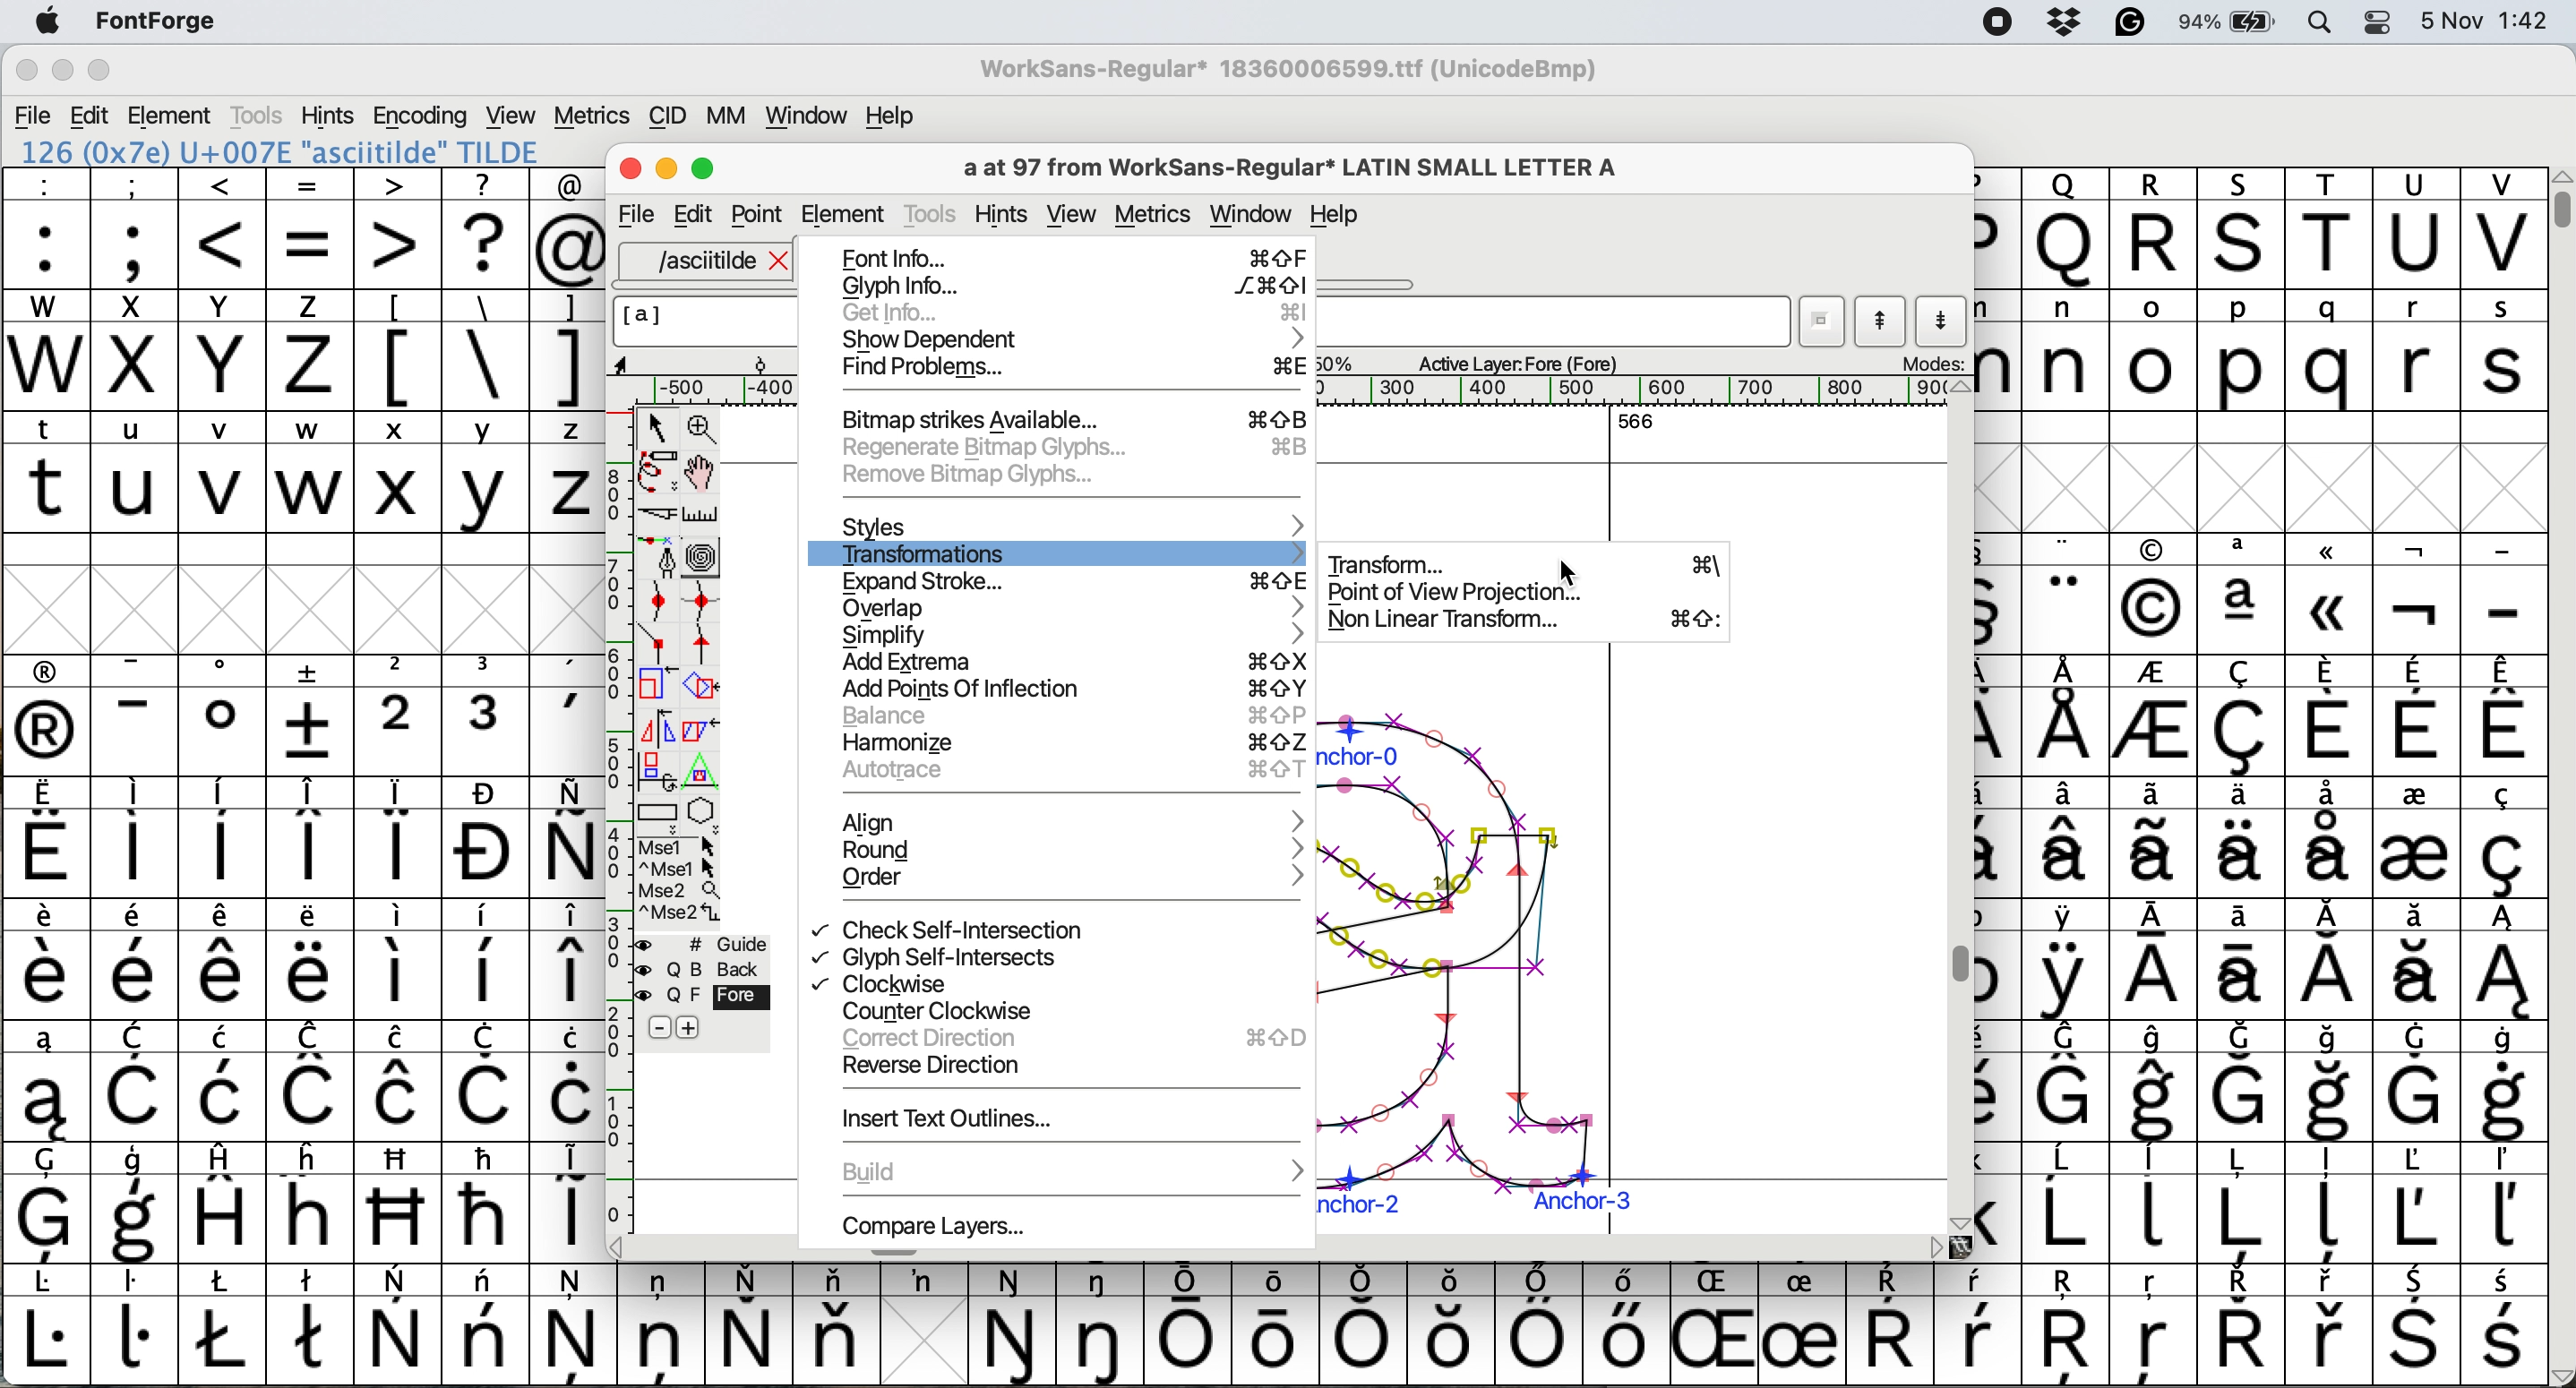 The image size is (2576, 1388). Describe the element at coordinates (2243, 594) in the screenshot. I see `symbol` at that location.